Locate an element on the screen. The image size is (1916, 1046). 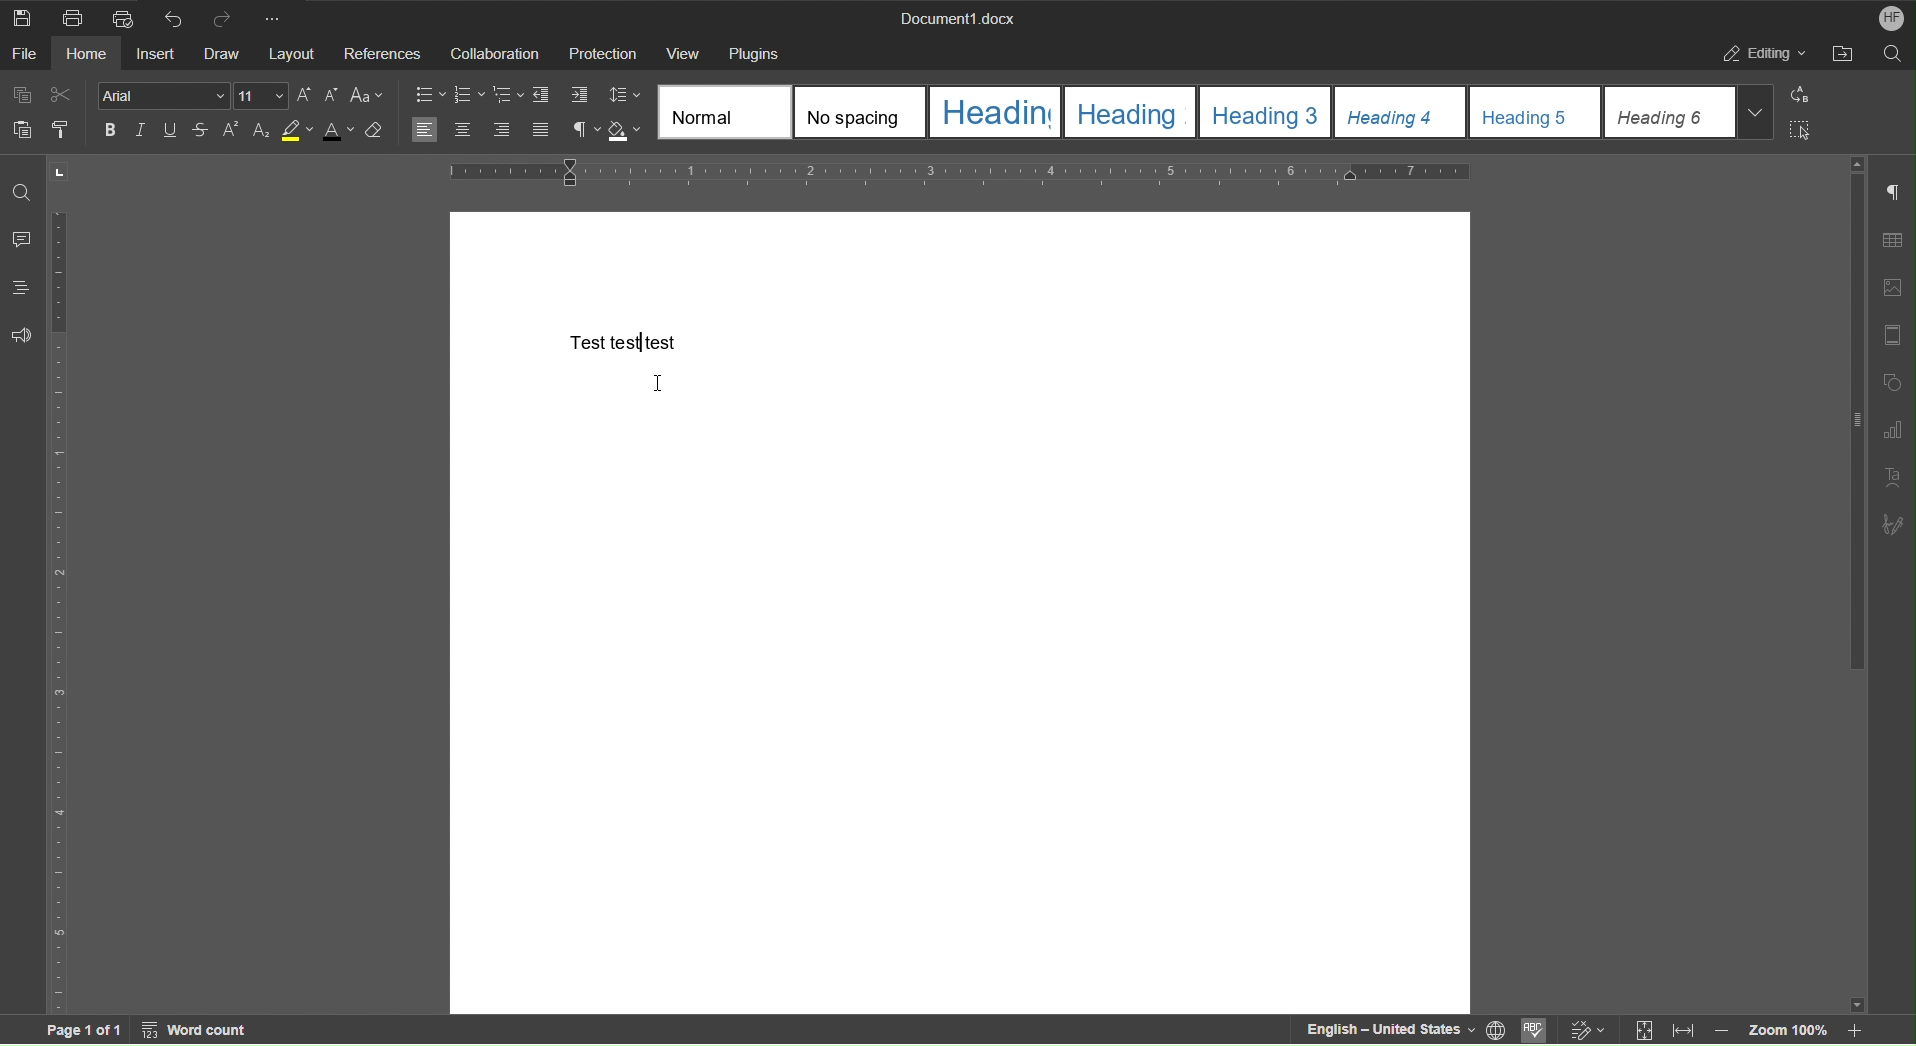
Find is located at coordinates (22, 192).